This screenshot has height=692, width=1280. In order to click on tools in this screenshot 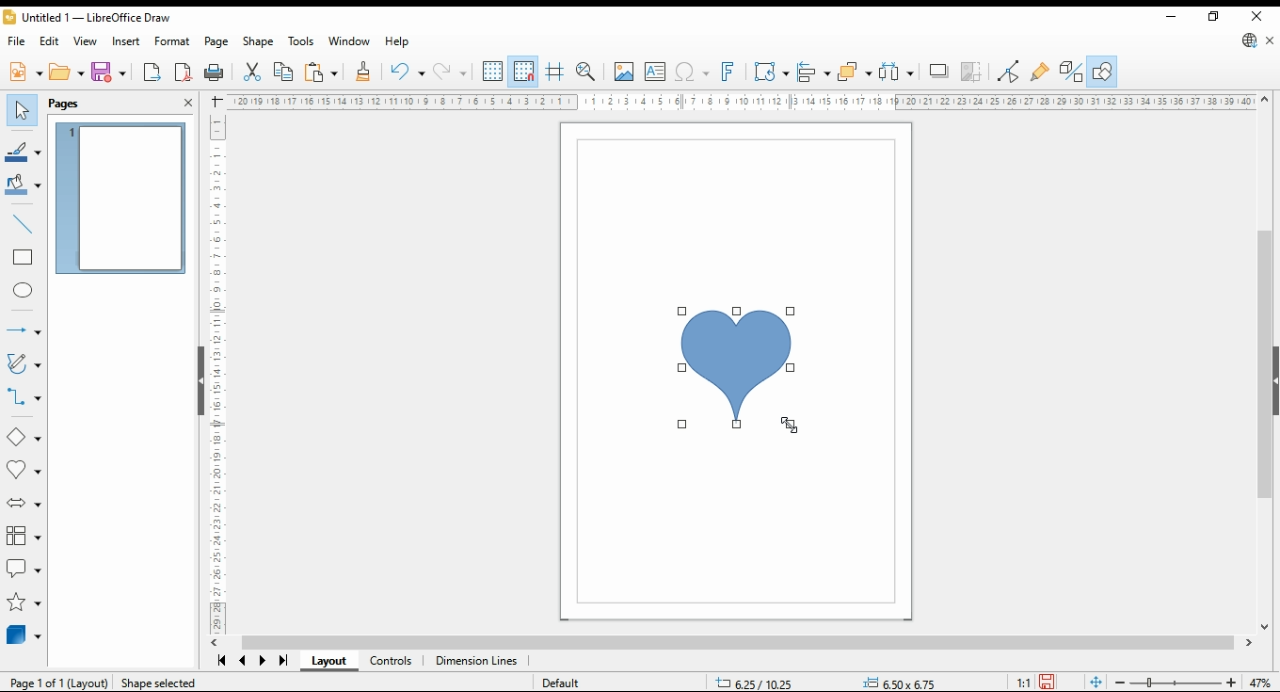, I will do `click(302, 41)`.